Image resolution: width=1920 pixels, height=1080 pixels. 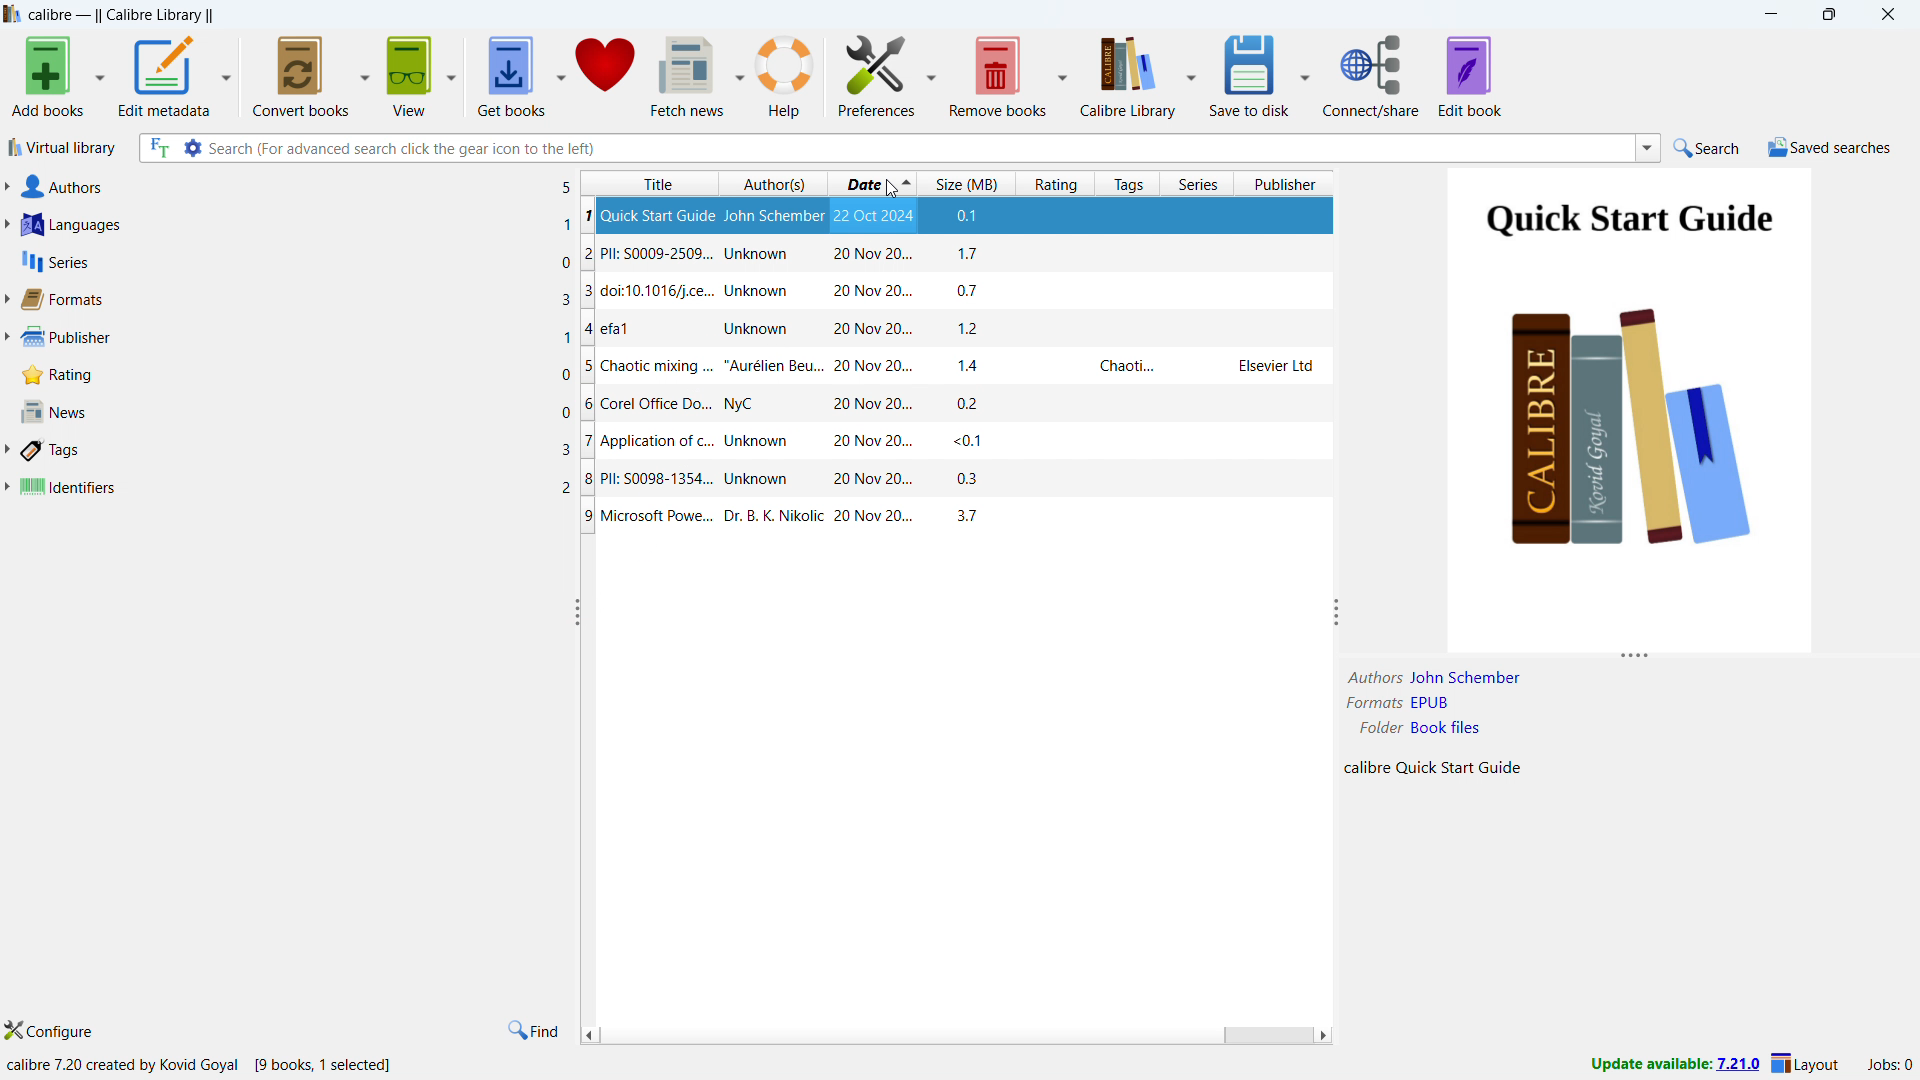 I want to click on fetch news, so click(x=688, y=75).